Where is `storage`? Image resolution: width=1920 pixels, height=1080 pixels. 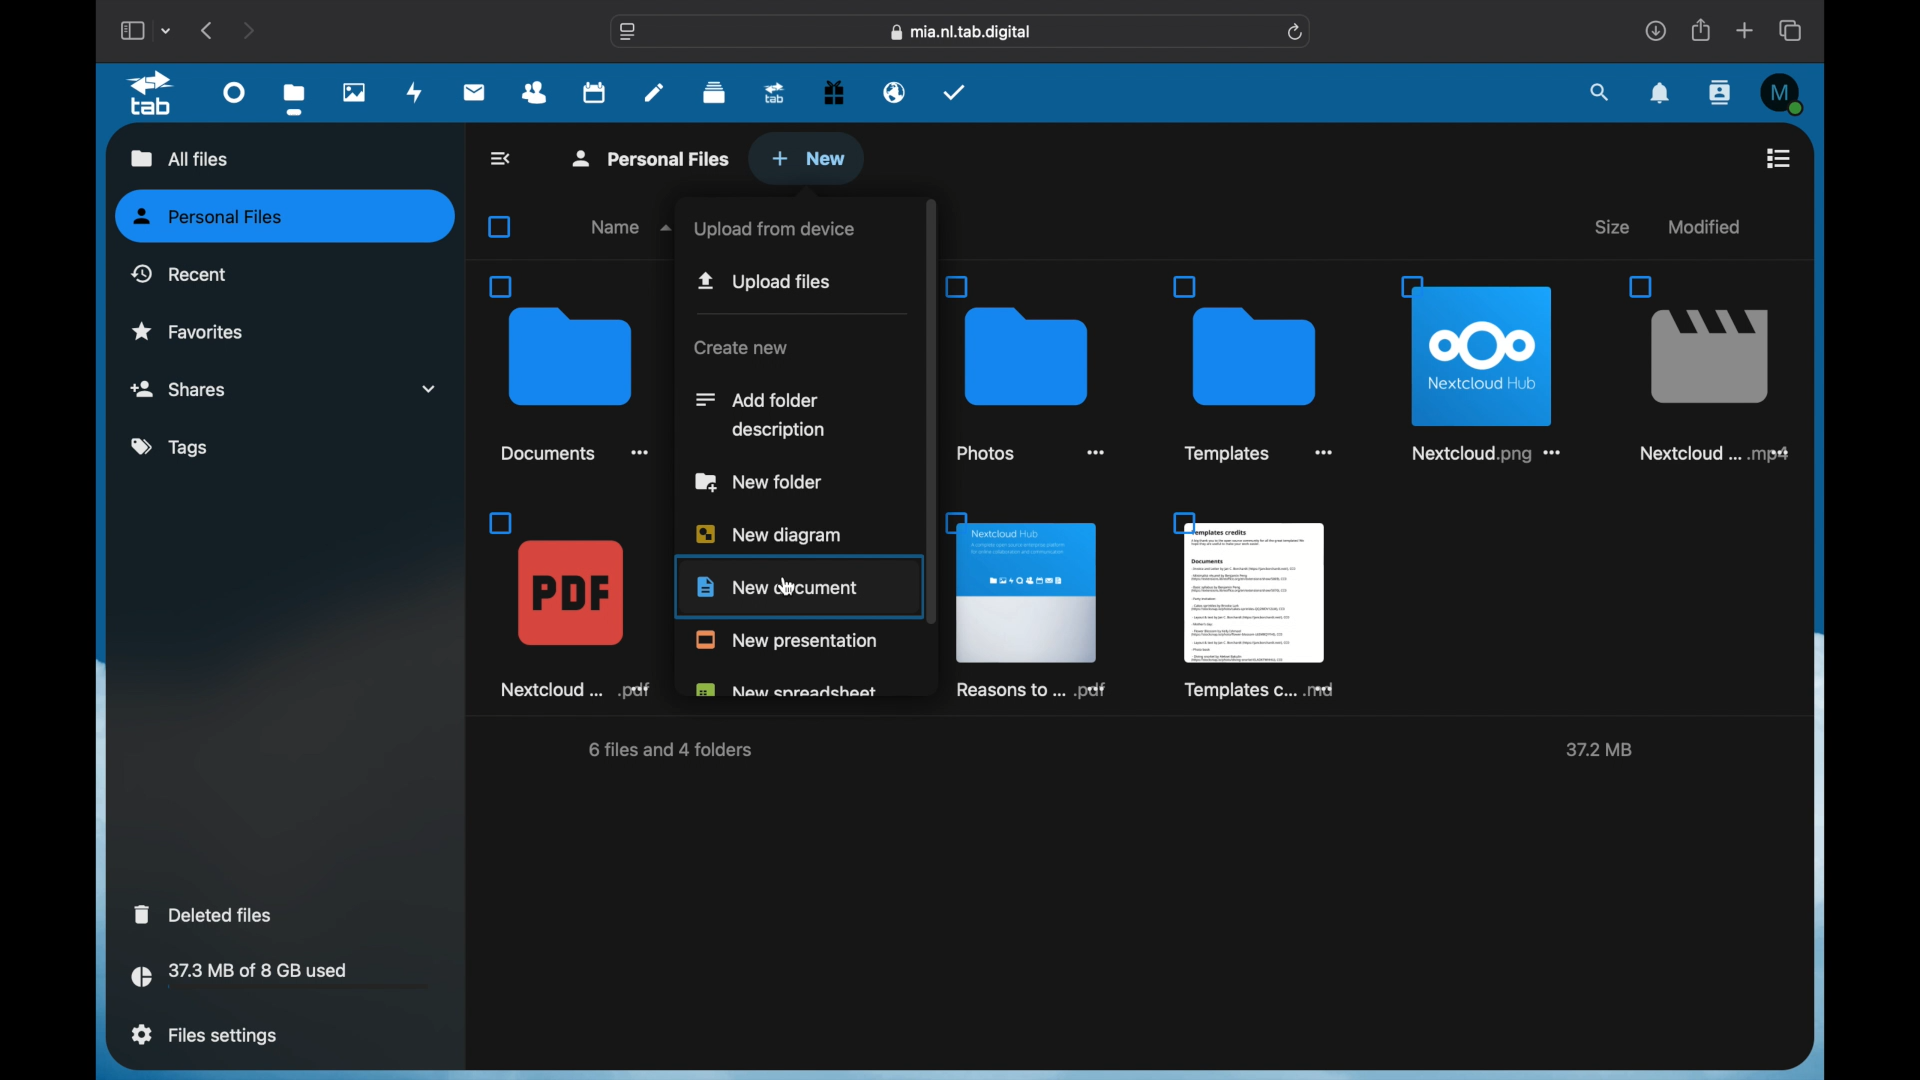
storage is located at coordinates (280, 978).